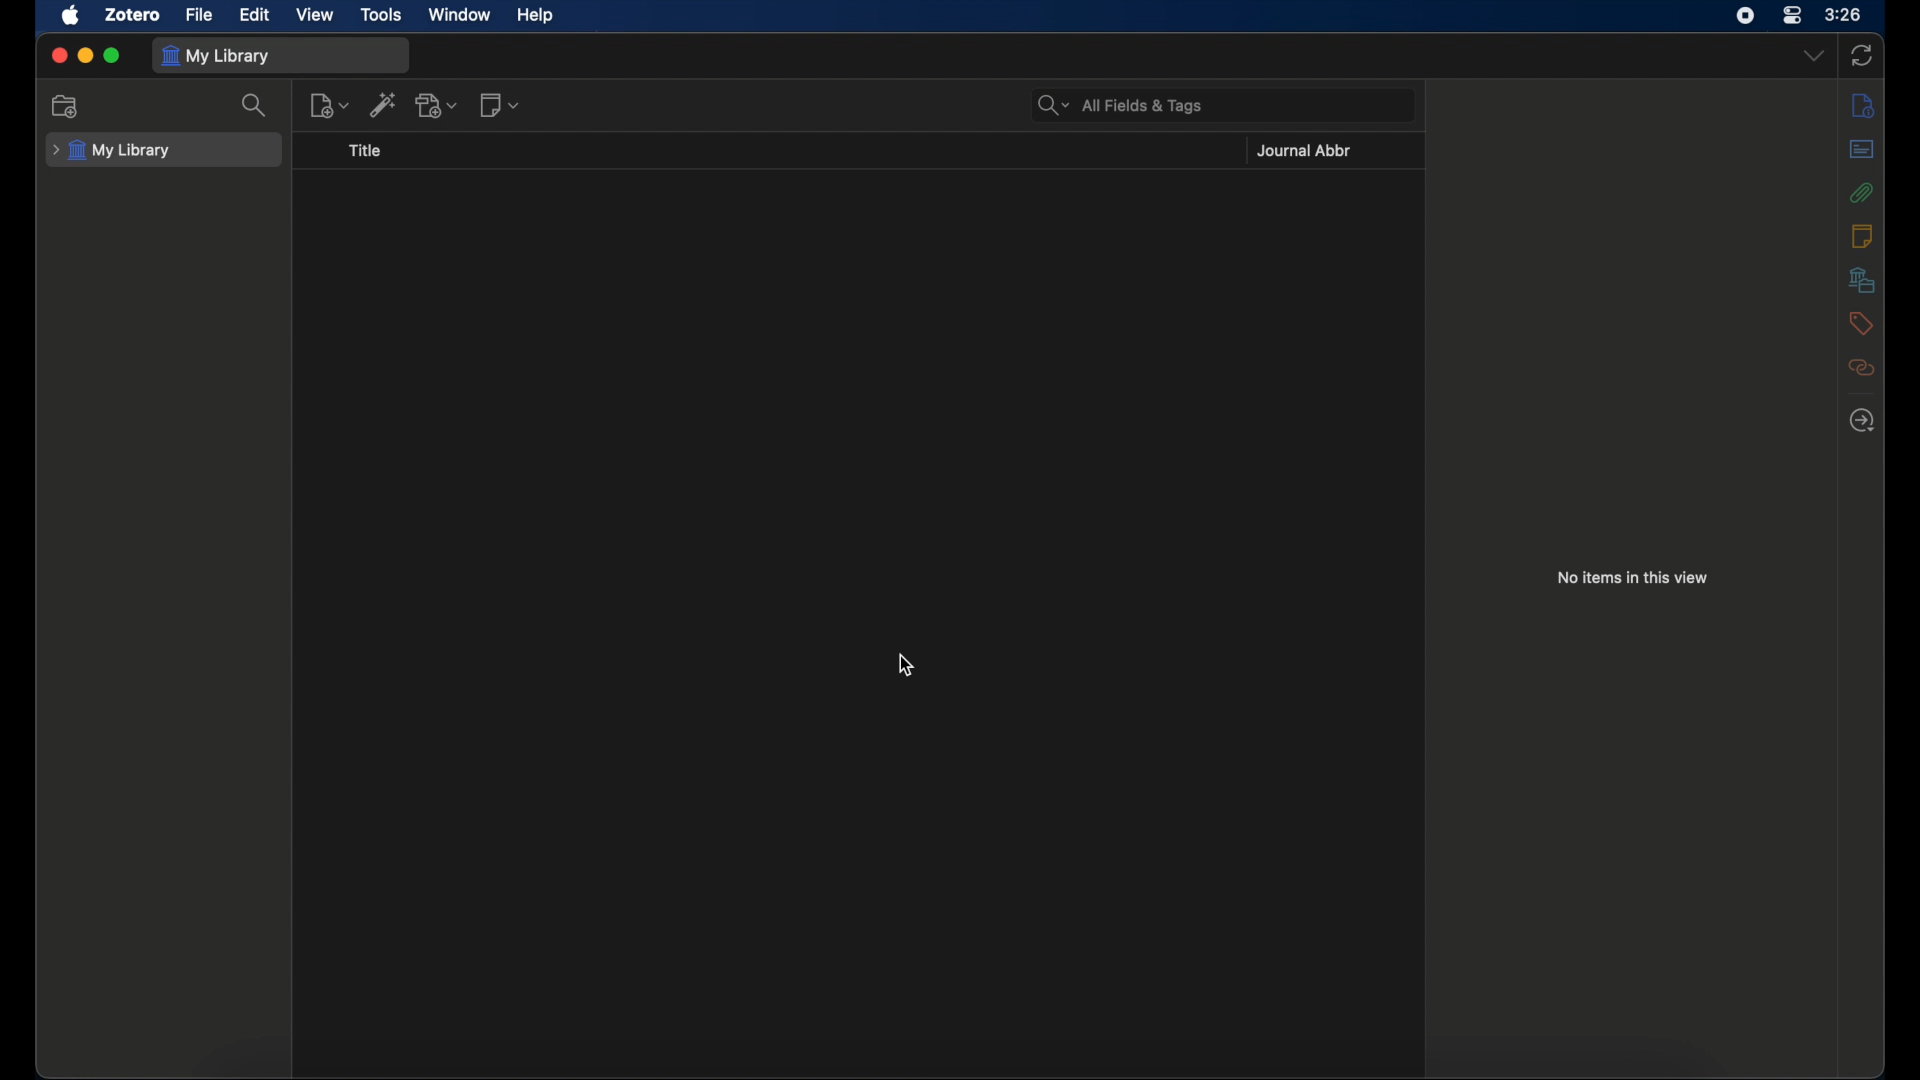  What do you see at coordinates (1861, 105) in the screenshot?
I see `info` at bounding box center [1861, 105].